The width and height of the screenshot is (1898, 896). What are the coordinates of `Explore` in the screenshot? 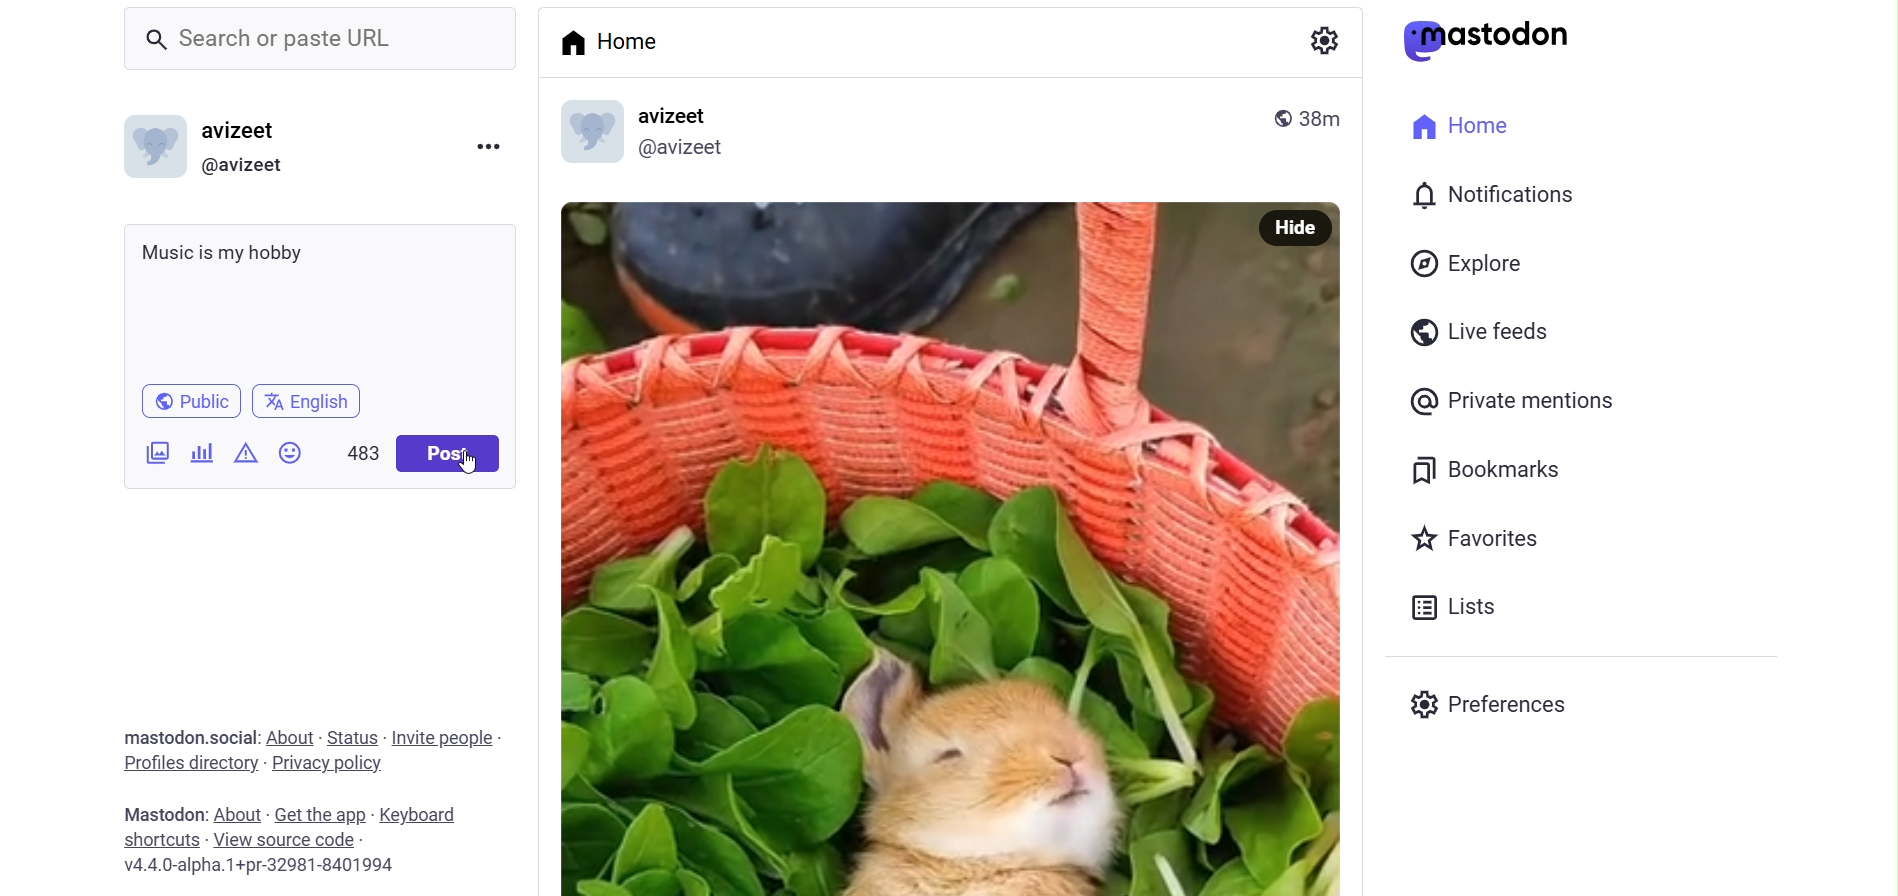 It's located at (1471, 265).